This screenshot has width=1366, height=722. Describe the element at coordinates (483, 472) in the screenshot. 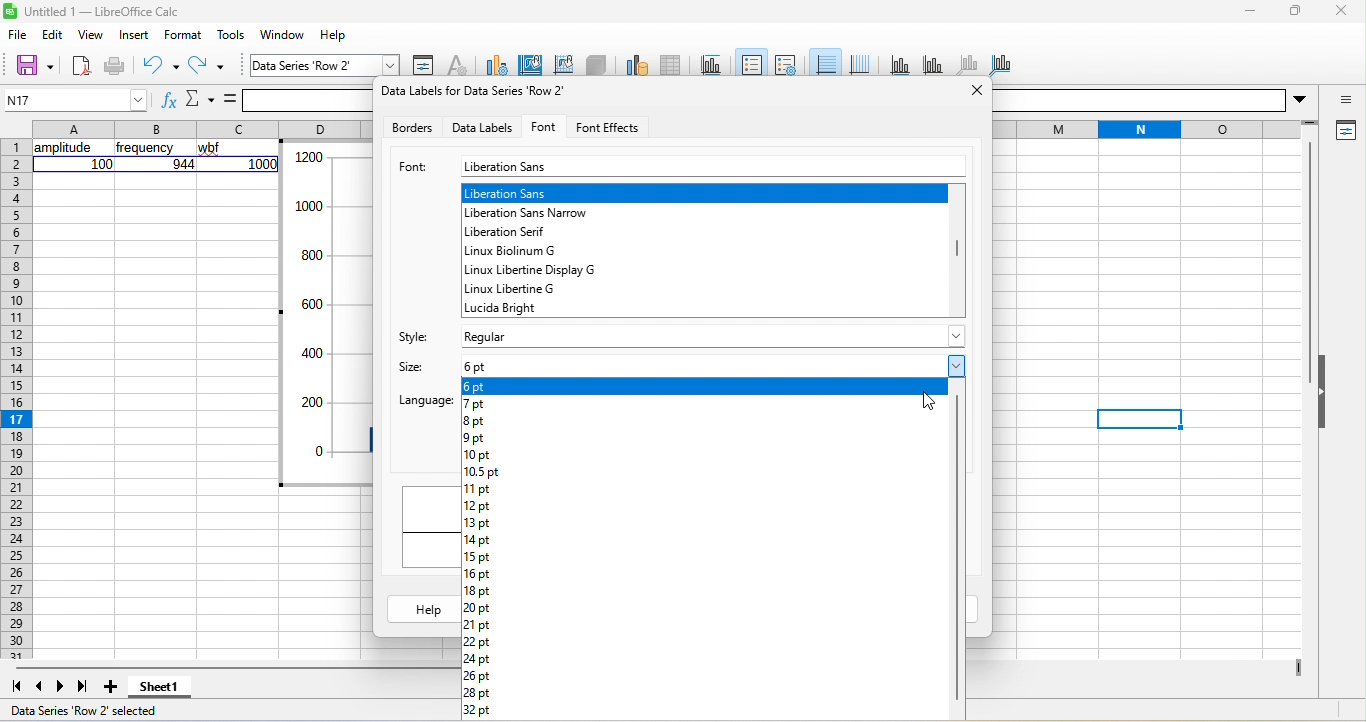

I see `10.5 pt` at that location.